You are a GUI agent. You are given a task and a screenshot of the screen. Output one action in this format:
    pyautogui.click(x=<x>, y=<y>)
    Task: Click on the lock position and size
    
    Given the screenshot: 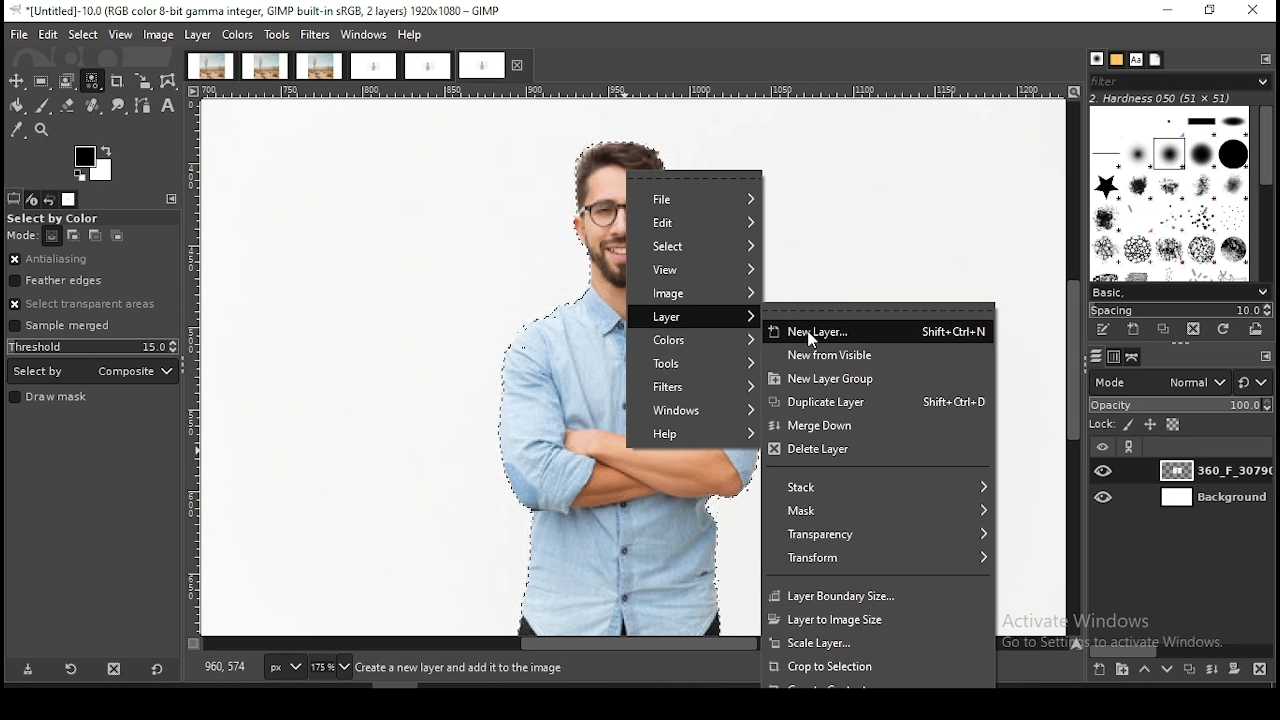 What is the action you would take?
    pyautogui.click(x=1149, y=426)
    